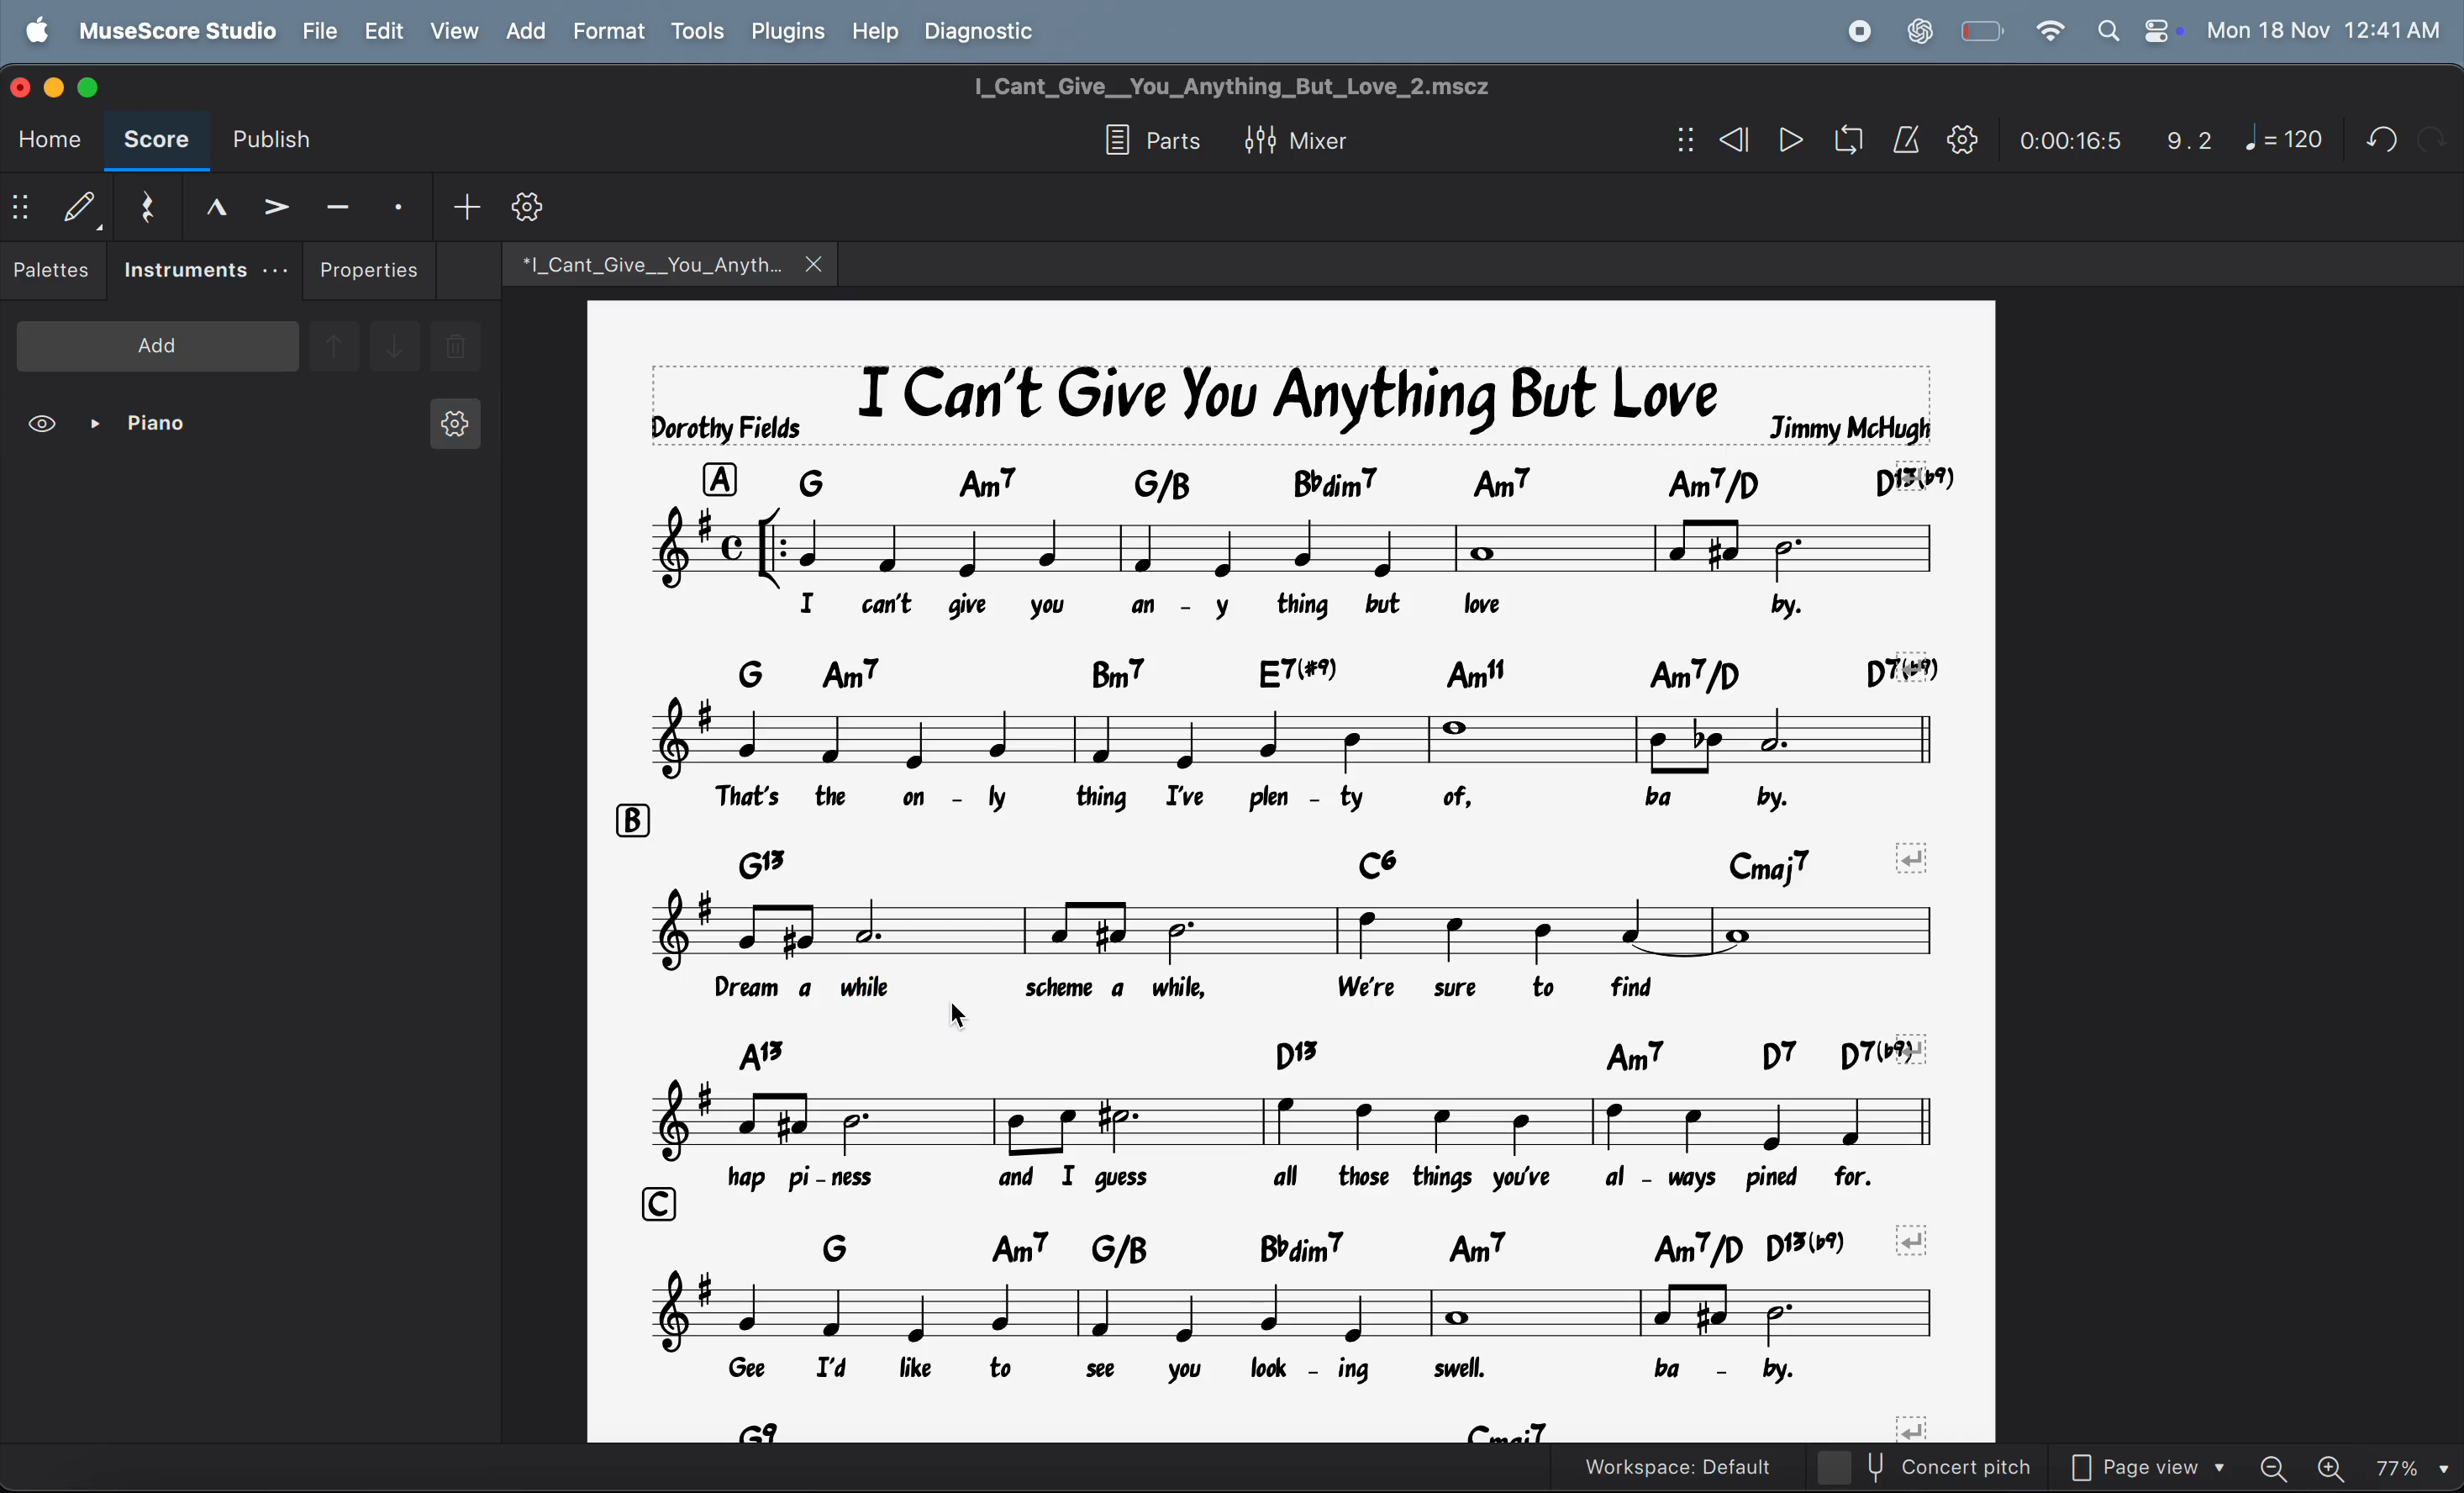 The height and width of the screenshot is (1493, 2464). I want to click on rest, so click(142, 203).